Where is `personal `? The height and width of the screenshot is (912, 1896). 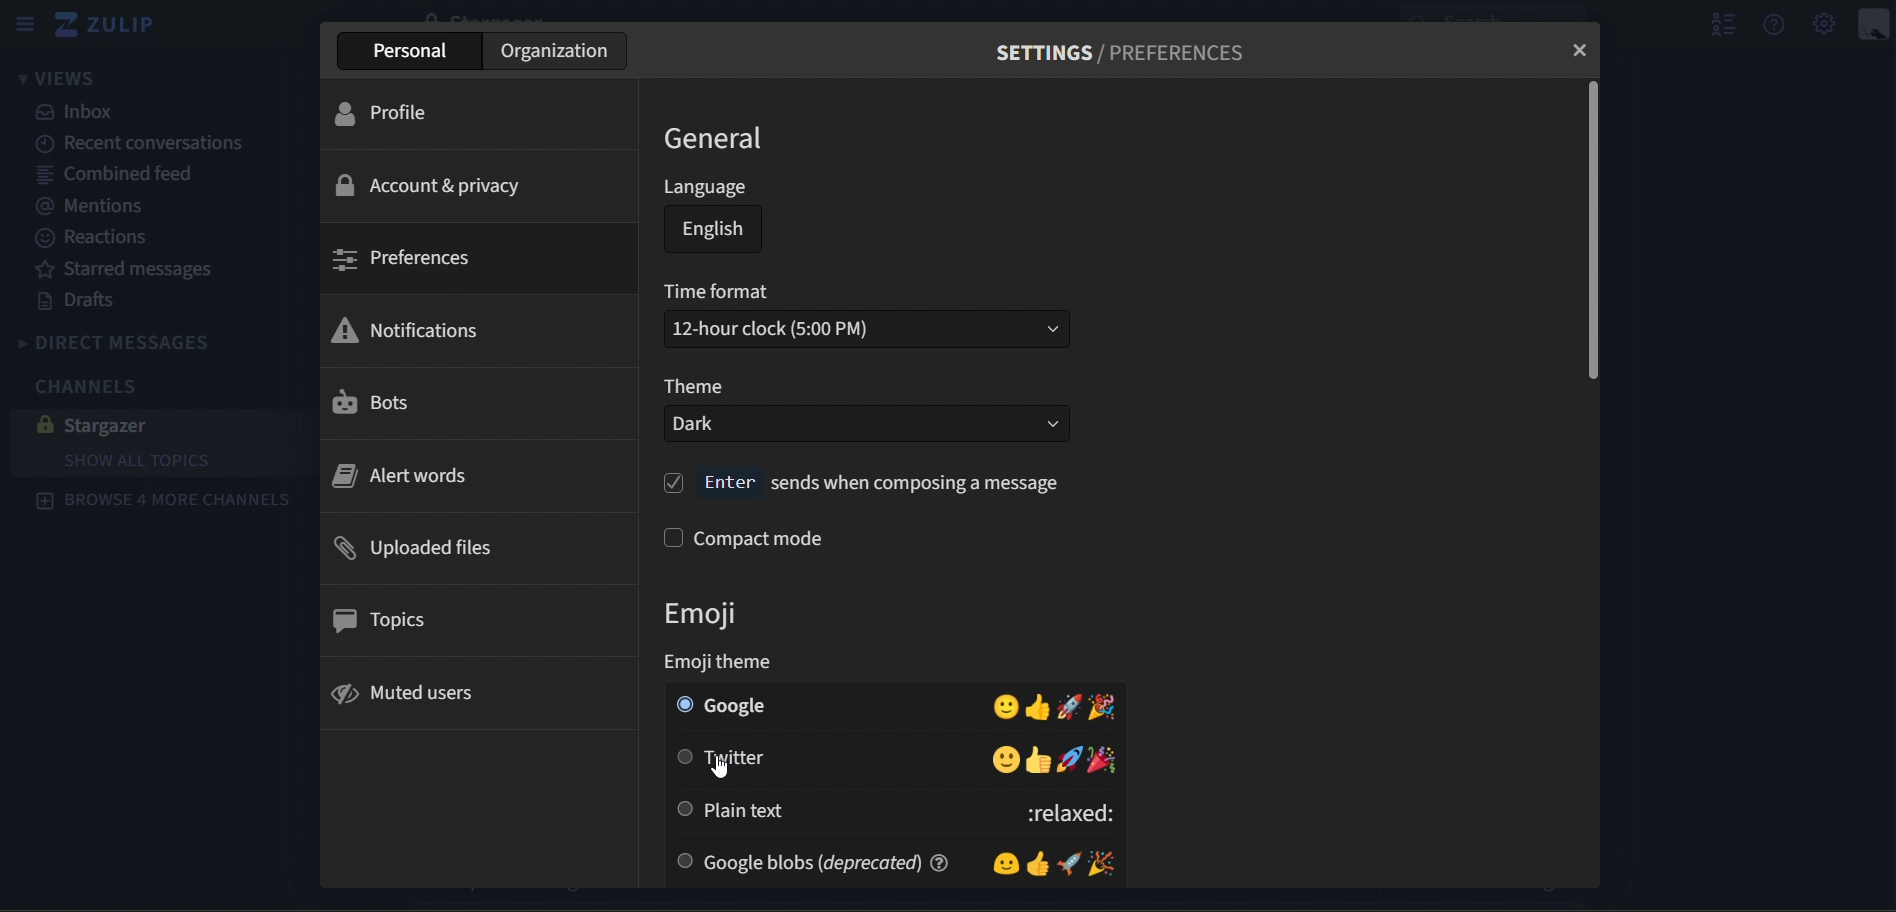 personal  is located at coordinates (412, 52).